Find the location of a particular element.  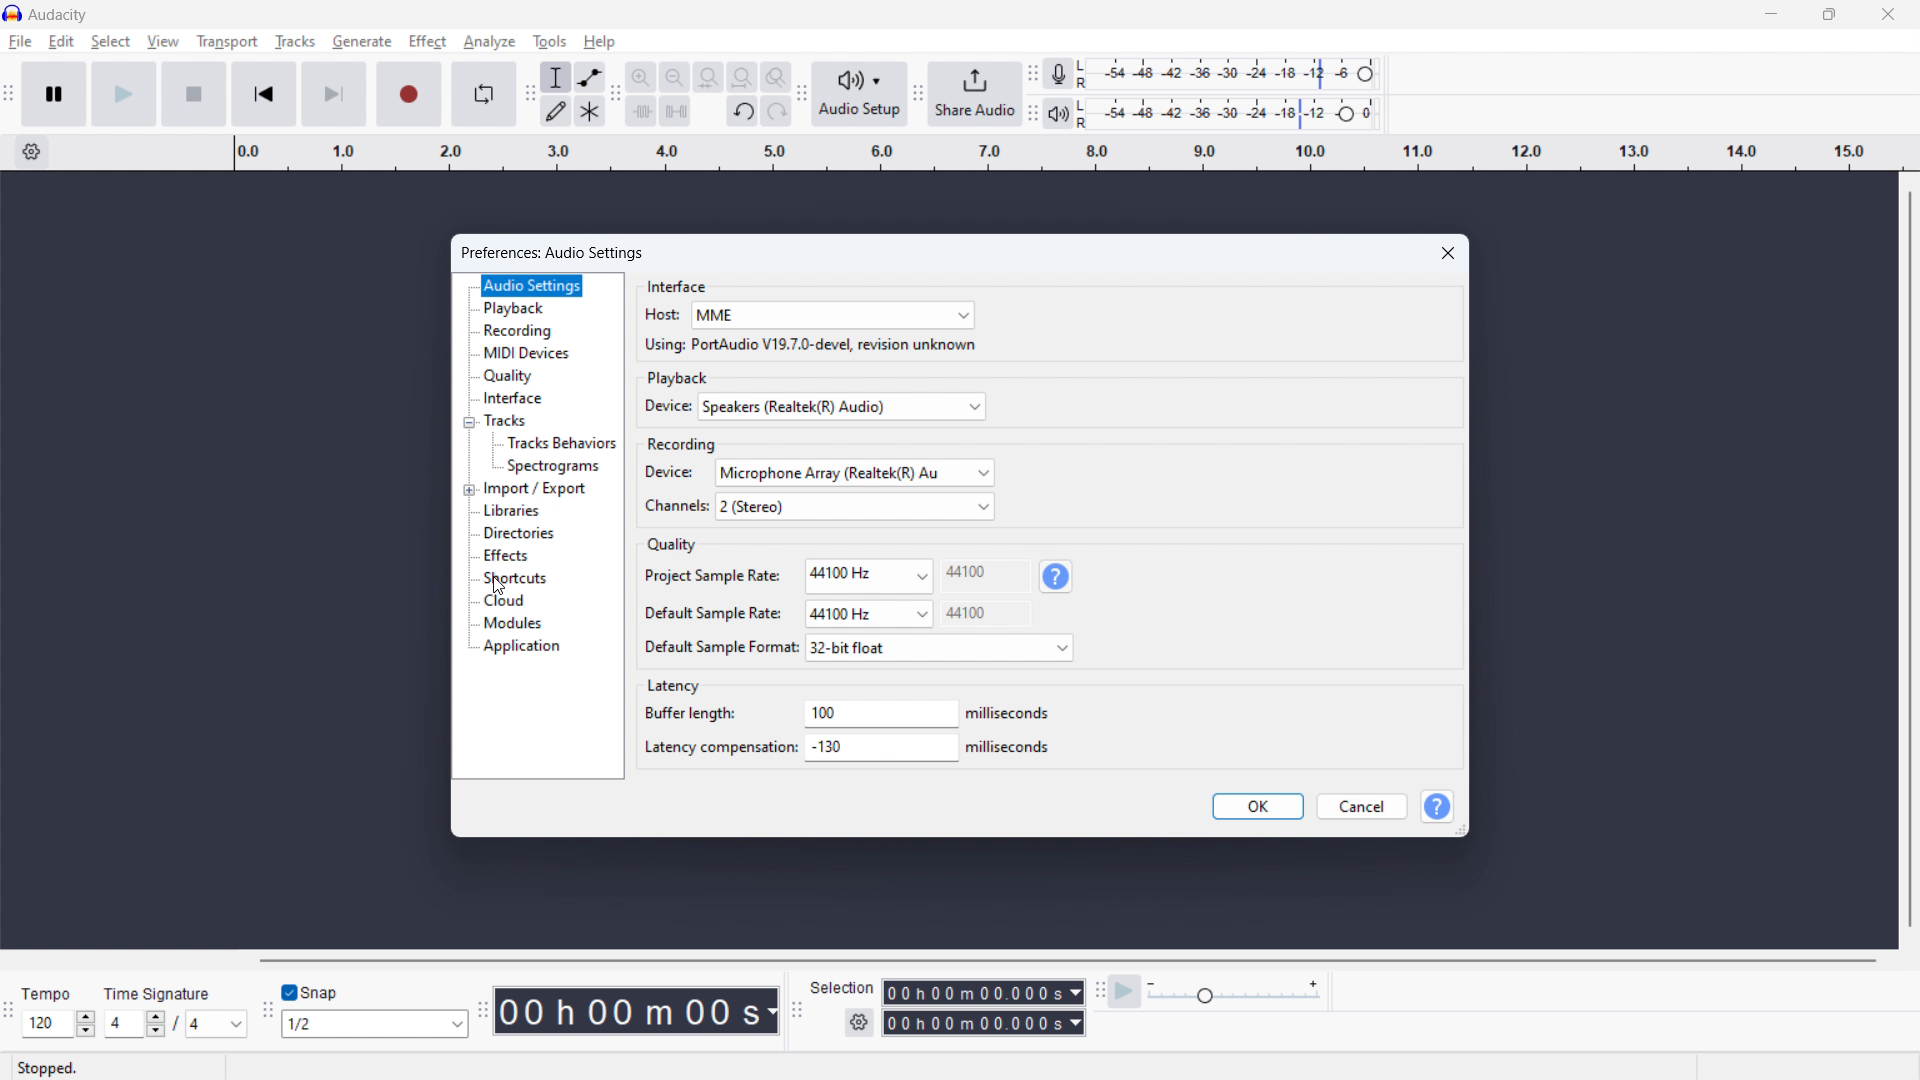

minimize is located at coordinates (1768, 15).